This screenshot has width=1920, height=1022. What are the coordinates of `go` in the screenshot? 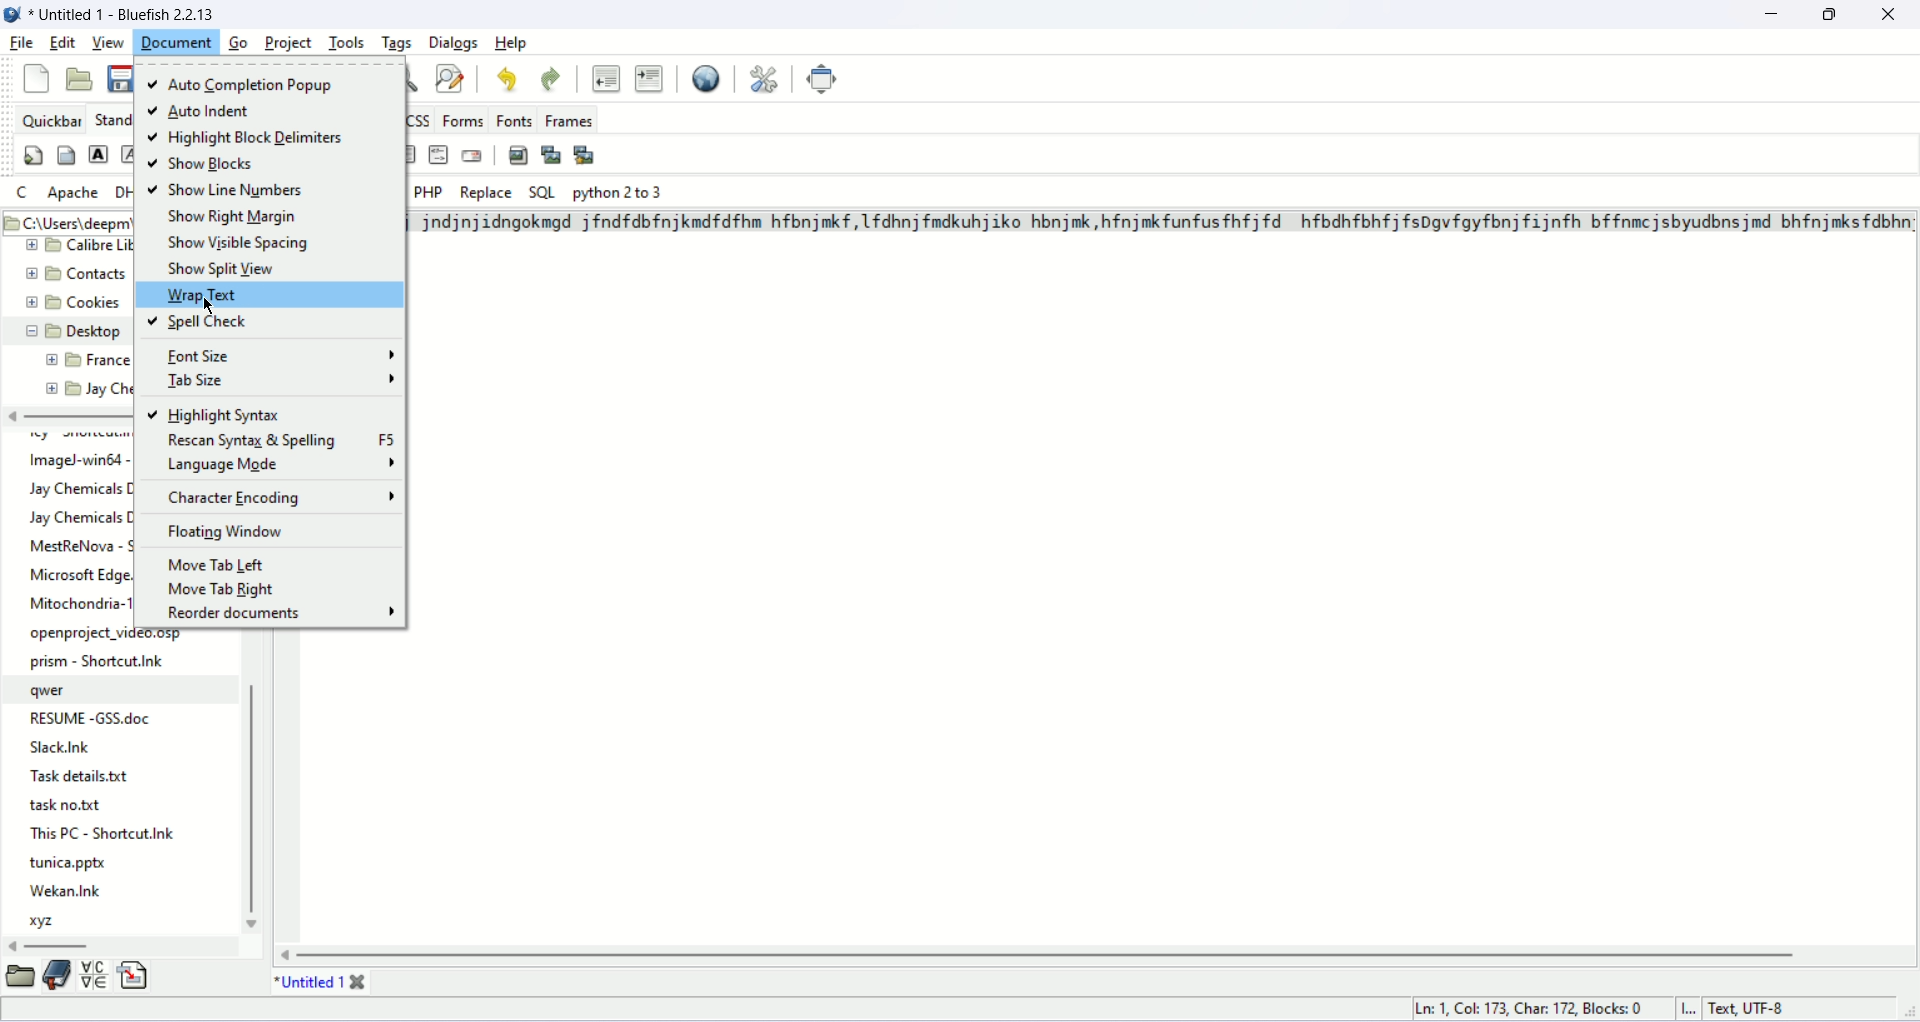 It's located at (238, 42).